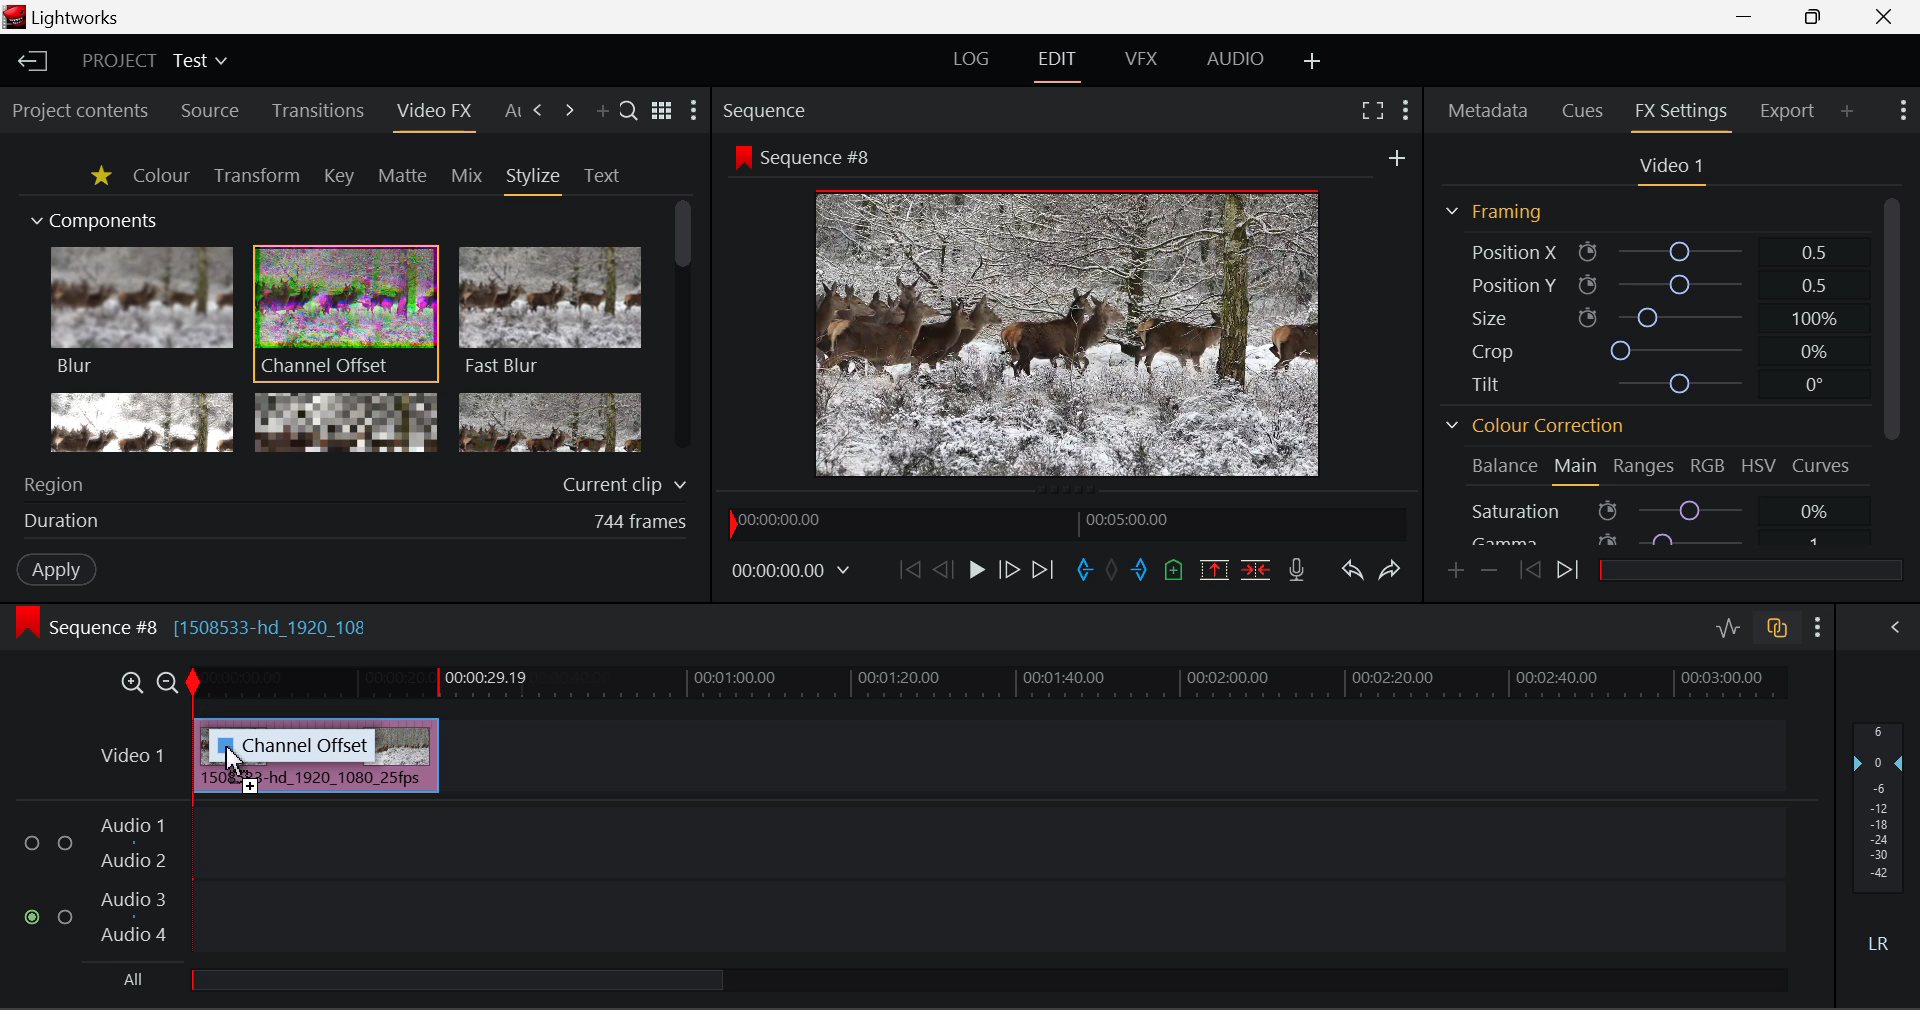  What do you see at coordinates (325, 776) in the screenshot?
I see `Inserted Clip` at bounding box center [325, 776].